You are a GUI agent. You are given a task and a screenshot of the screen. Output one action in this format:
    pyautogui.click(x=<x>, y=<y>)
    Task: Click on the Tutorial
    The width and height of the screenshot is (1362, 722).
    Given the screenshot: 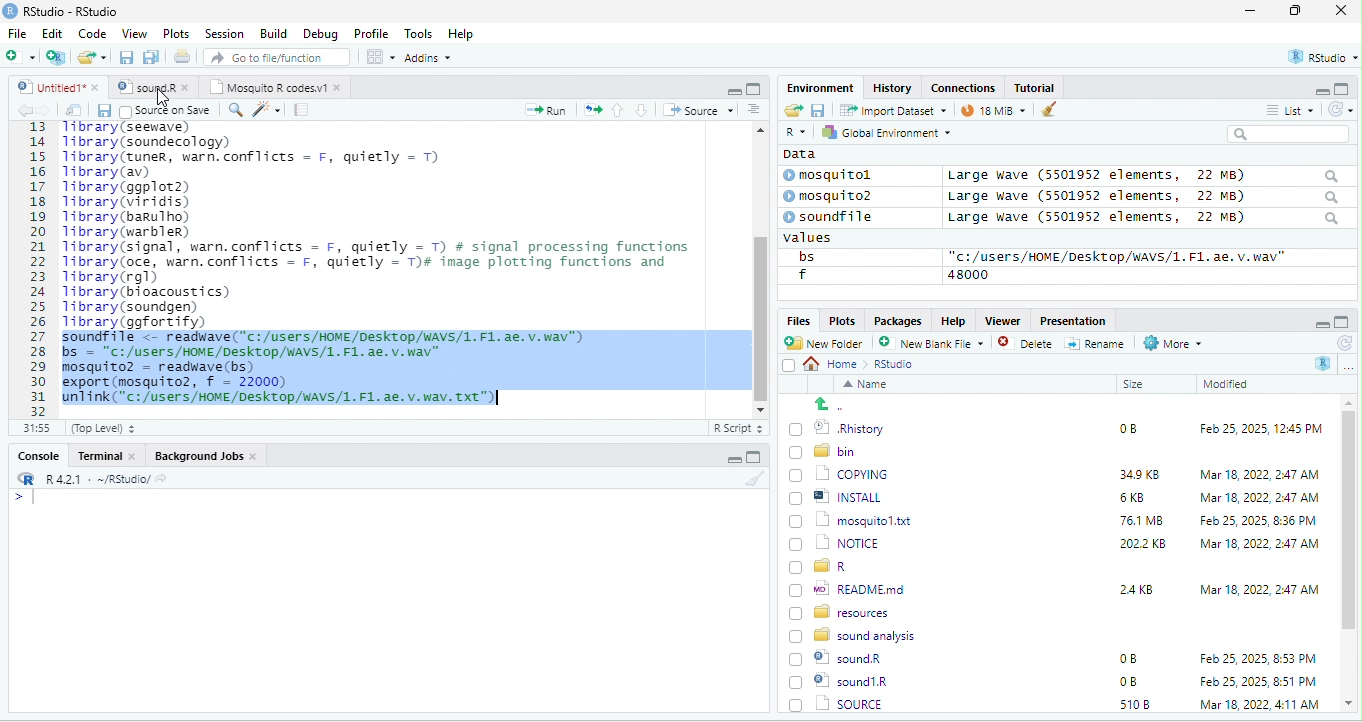 What is the action you would take?
    pyautogui.click(x=1037, y=87)
    